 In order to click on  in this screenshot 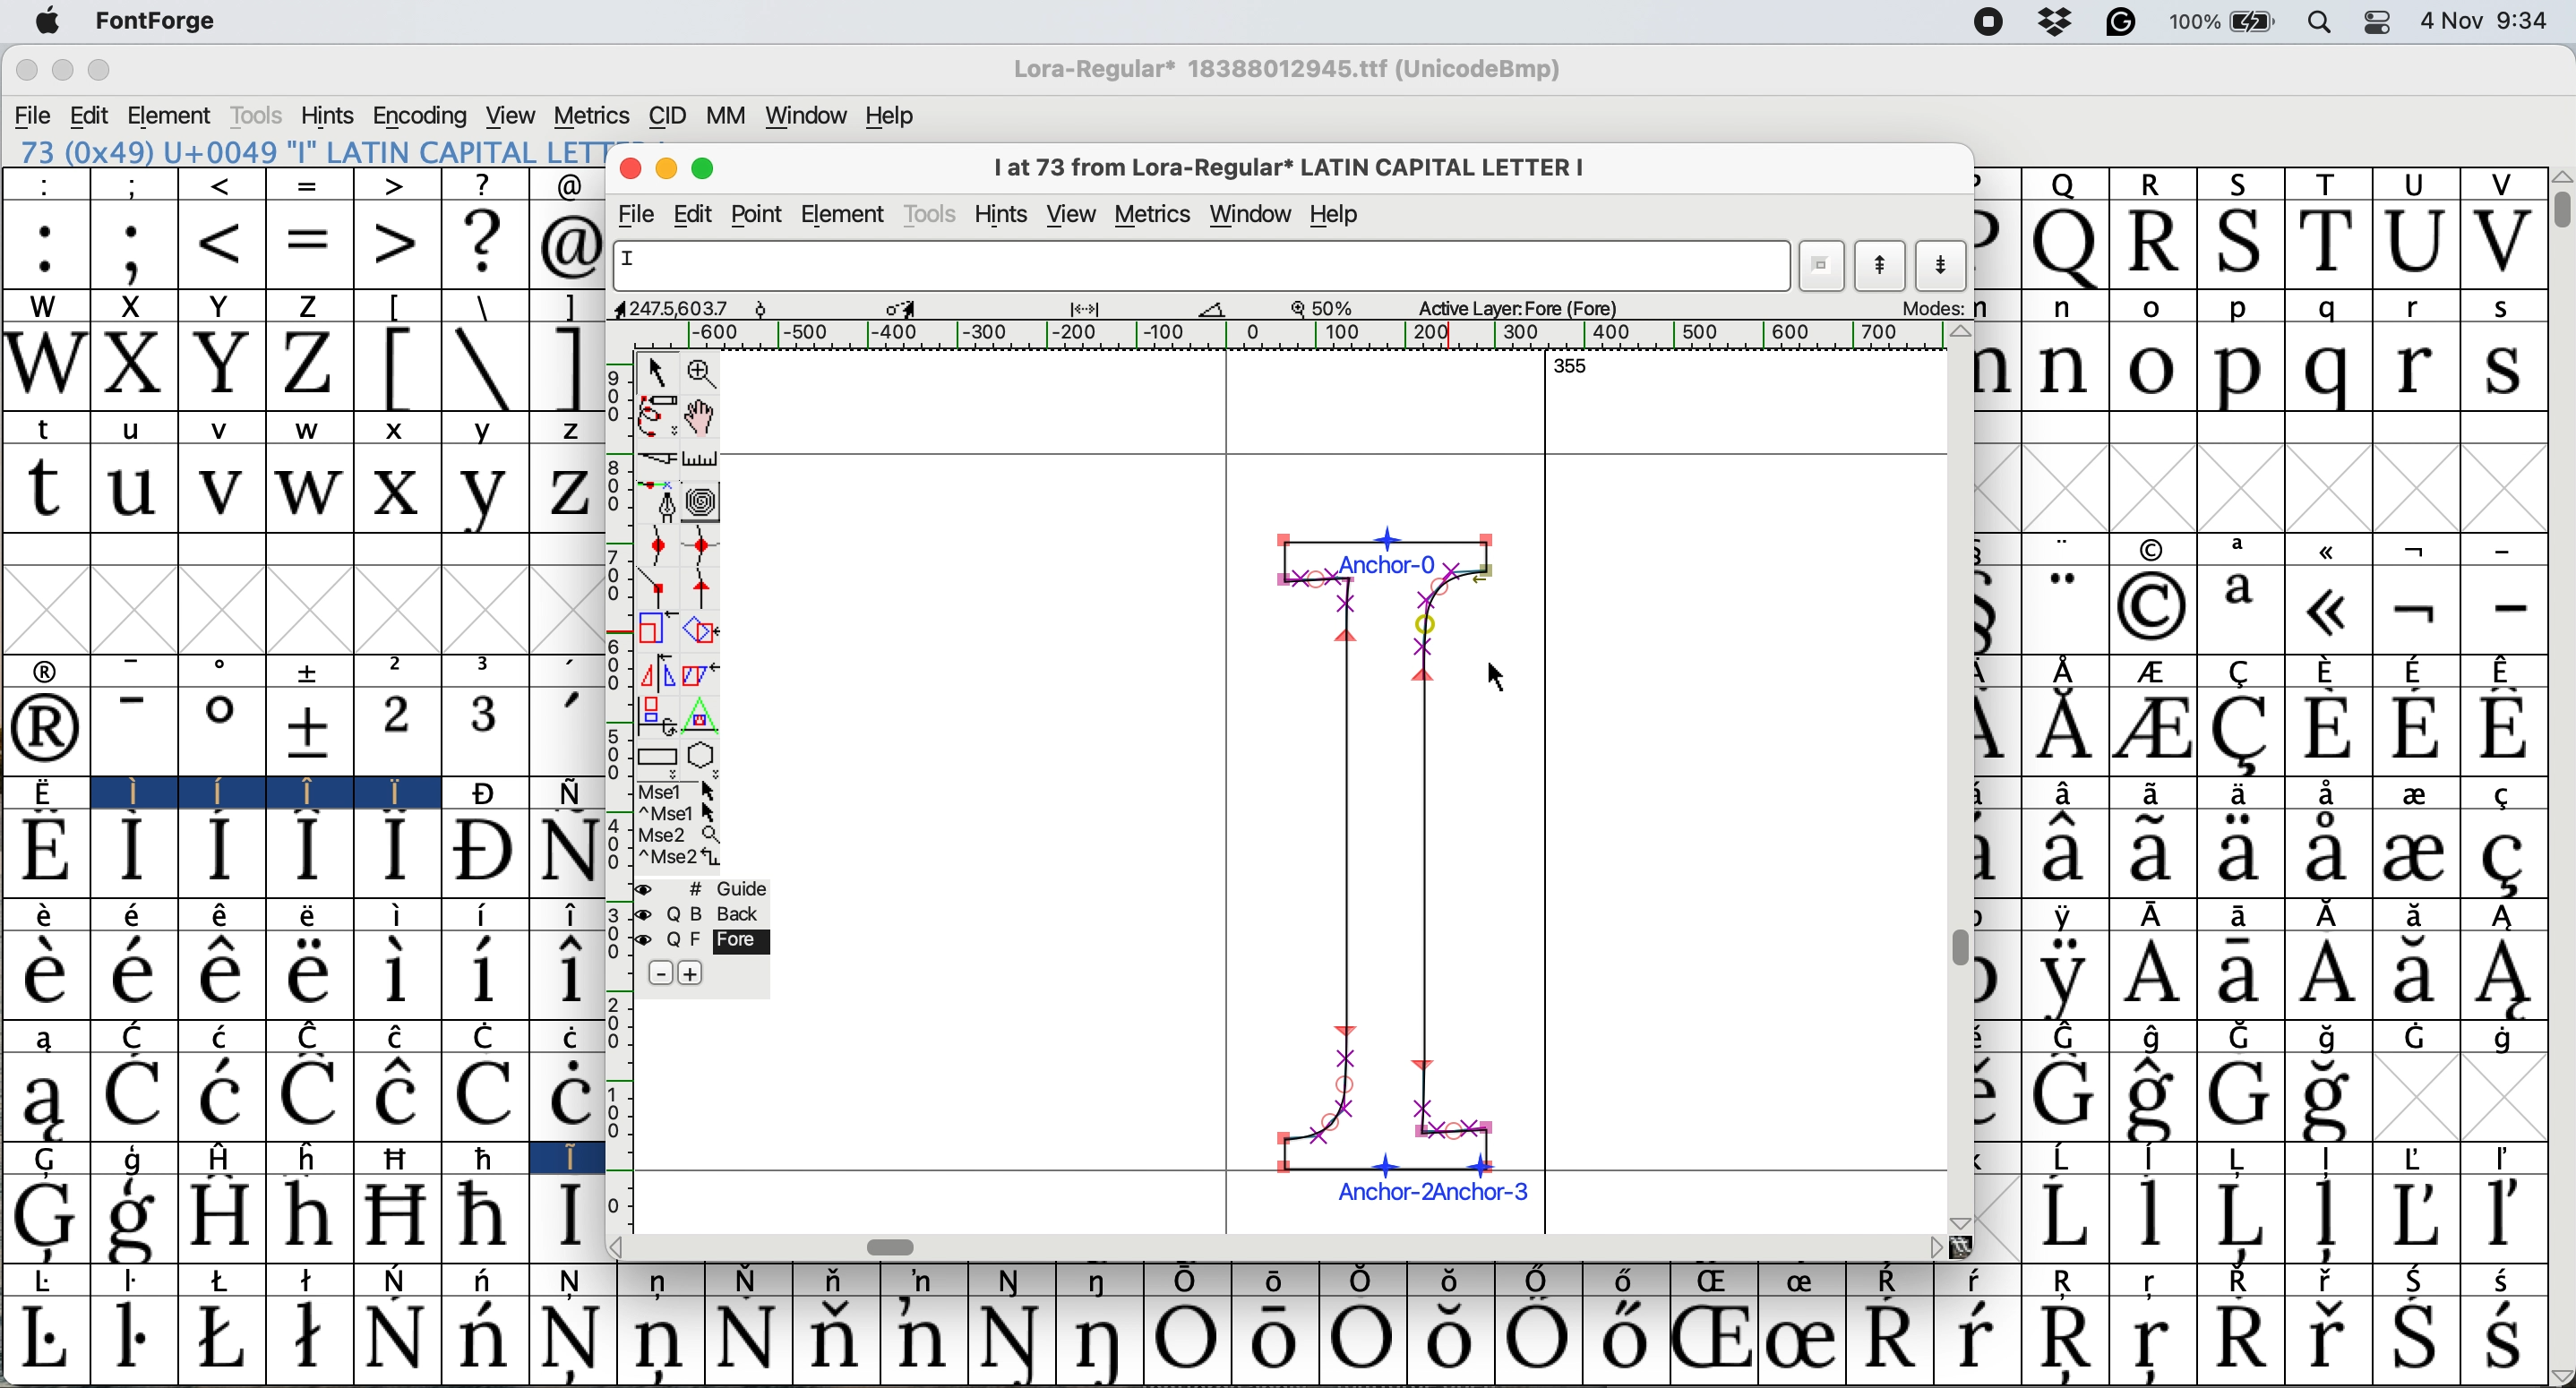, I will do `click(1965, 1246)`.